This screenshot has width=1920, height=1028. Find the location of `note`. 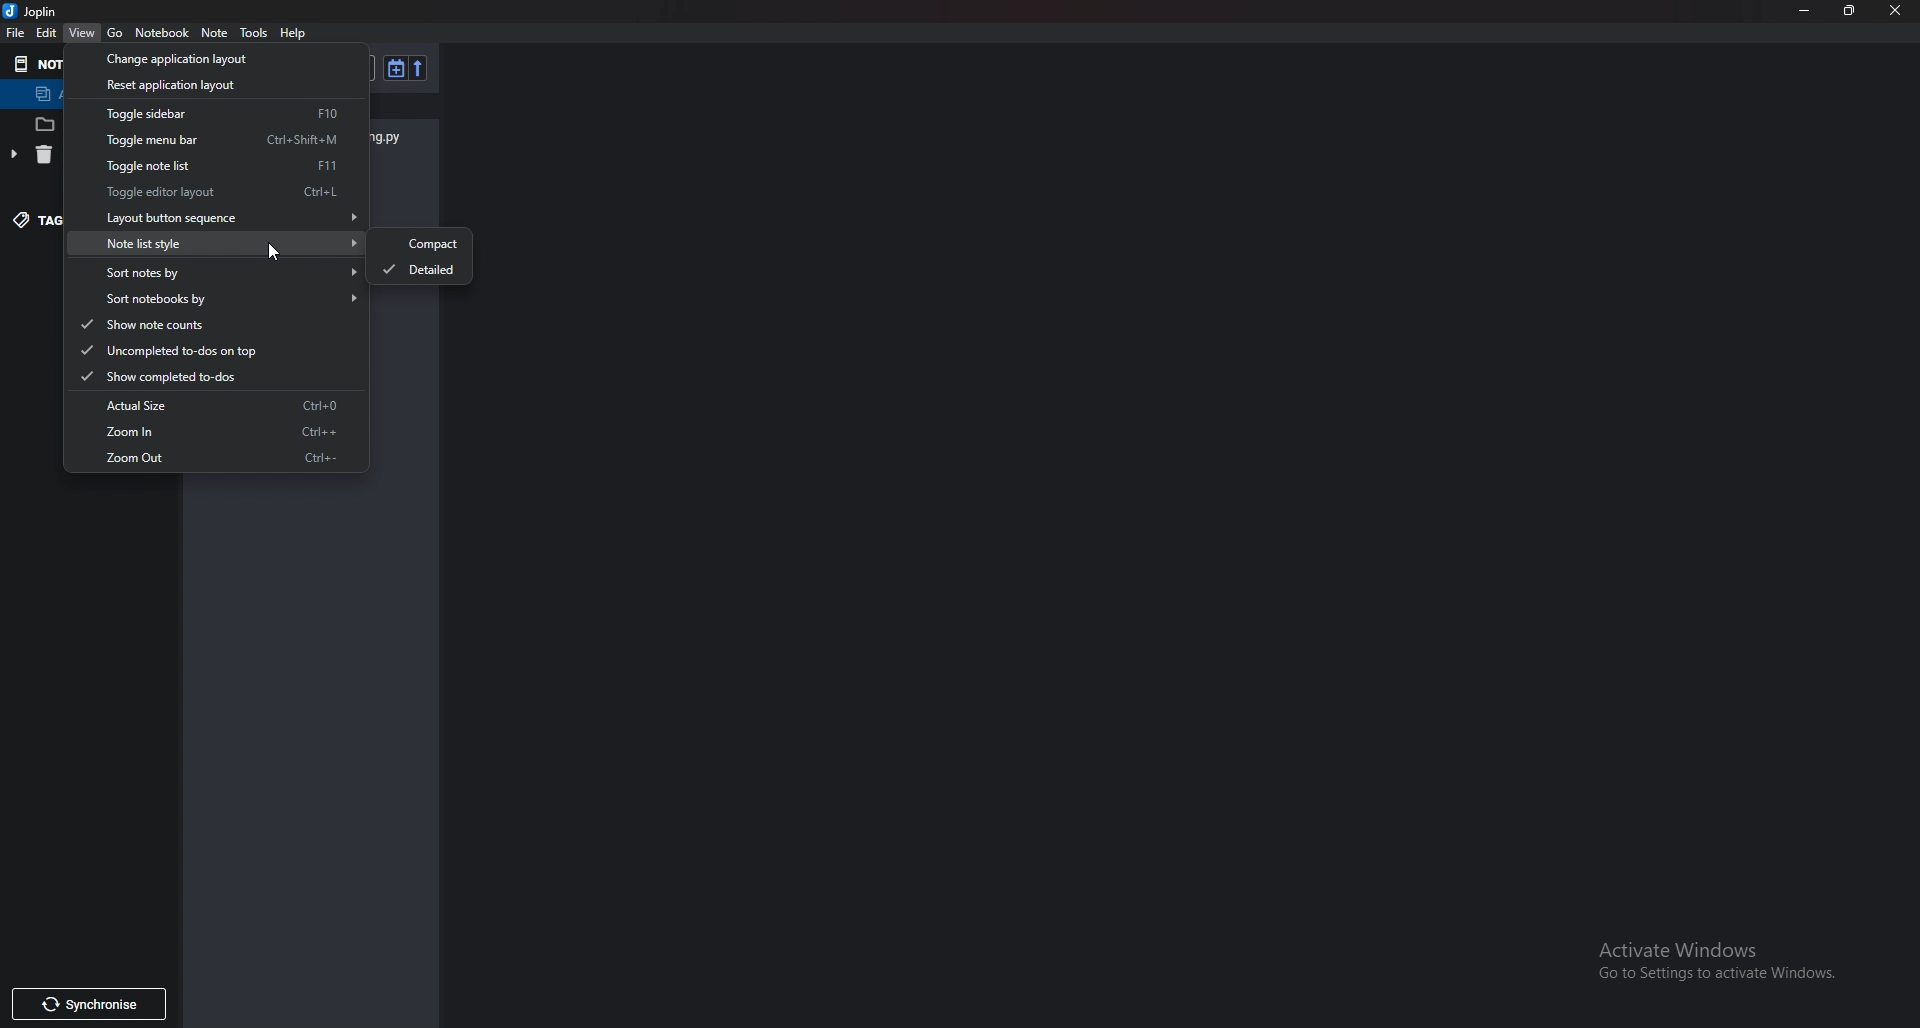

note is located at coordinates (214, 34).